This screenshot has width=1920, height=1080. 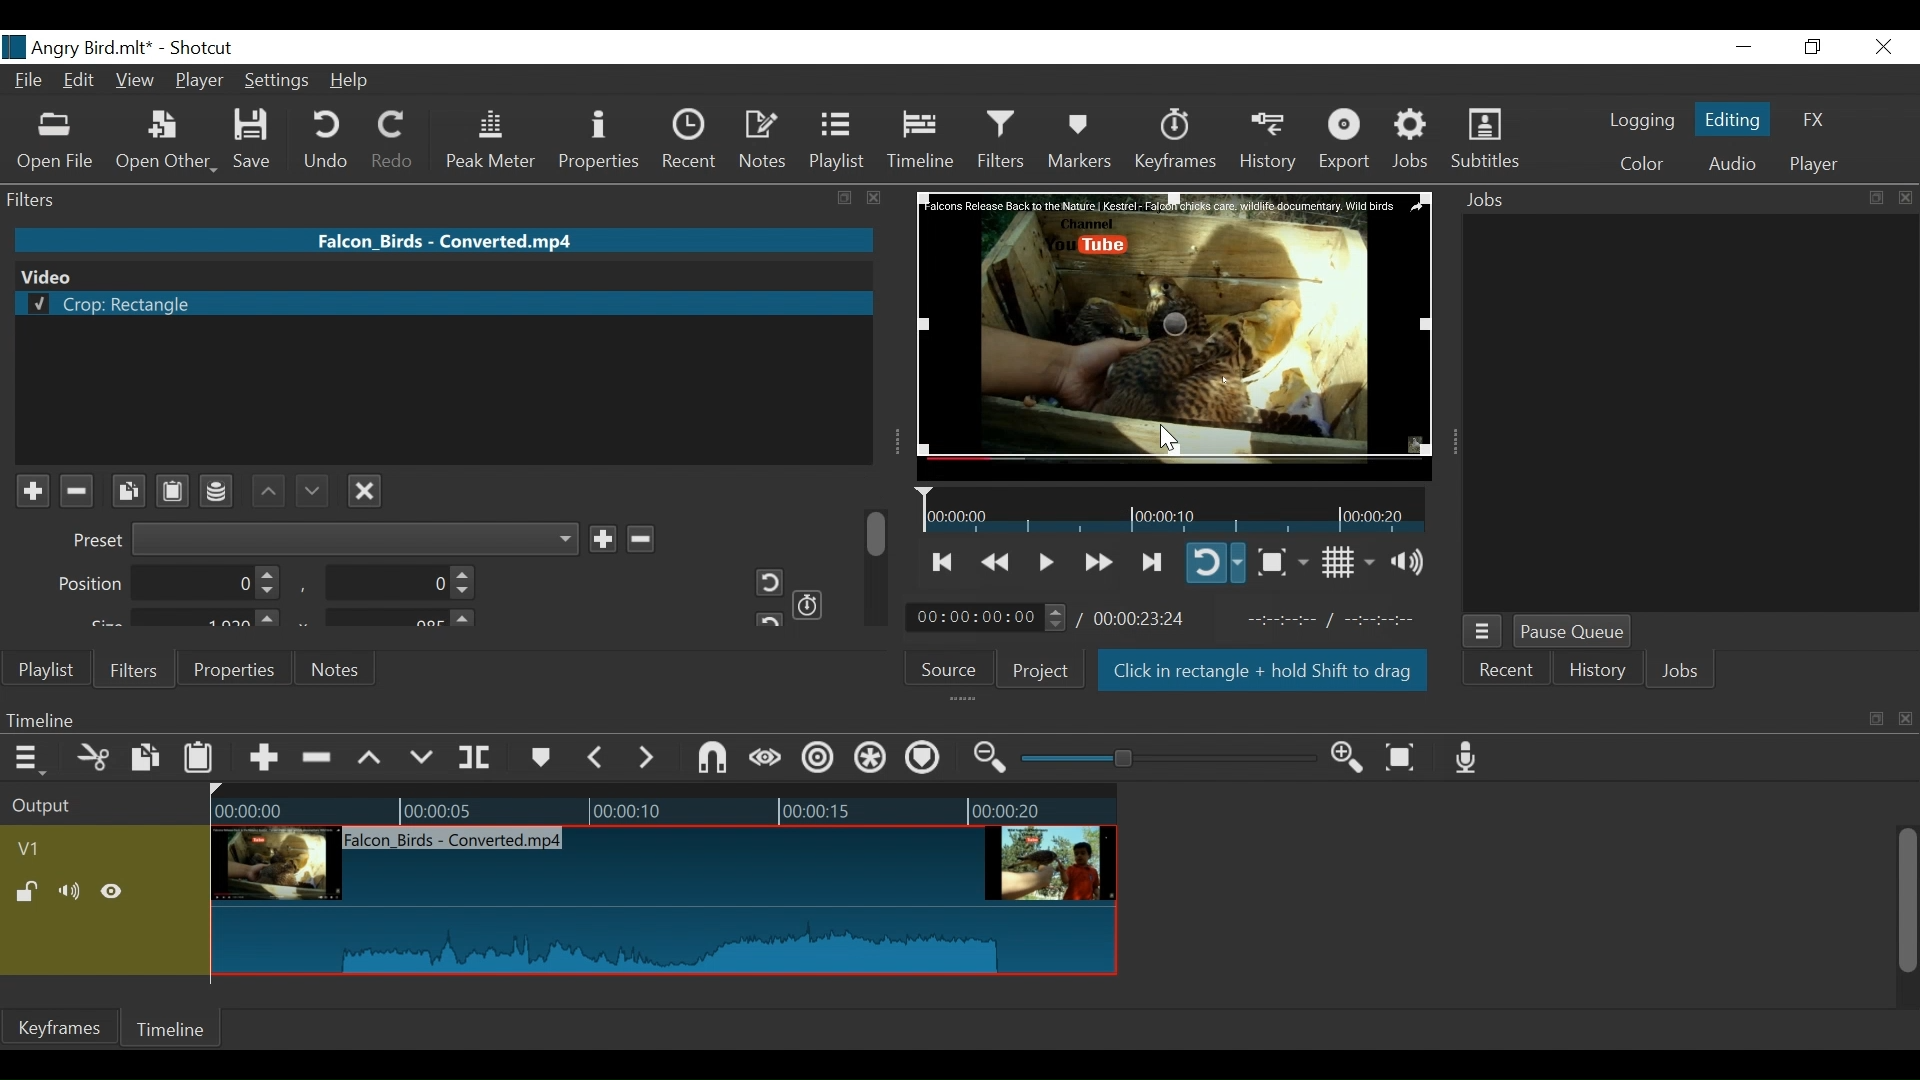 What do you see at coordinates (495, 141) in the screenshot?
I see `Peak Meter` at bounding box center [495, 141].